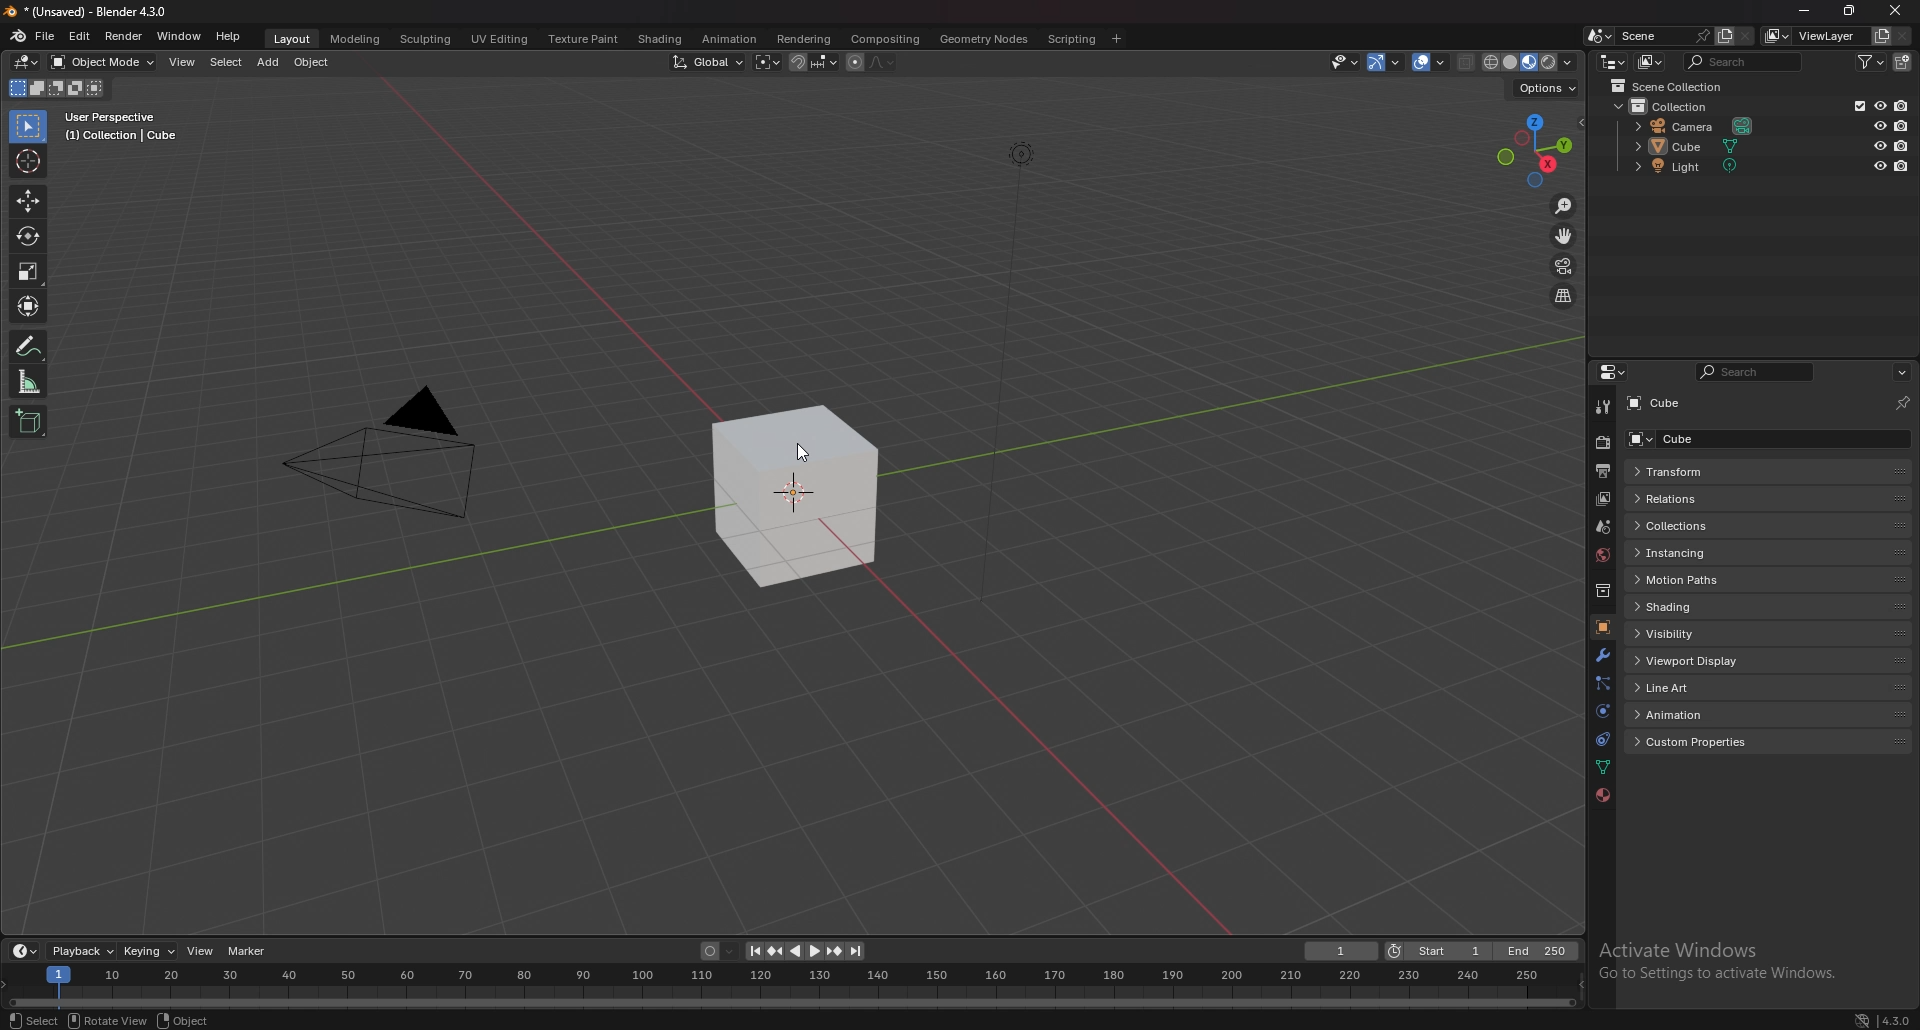  Describe the element at coordinates (799, 497) in the screenshot. I see `cube` at that location.